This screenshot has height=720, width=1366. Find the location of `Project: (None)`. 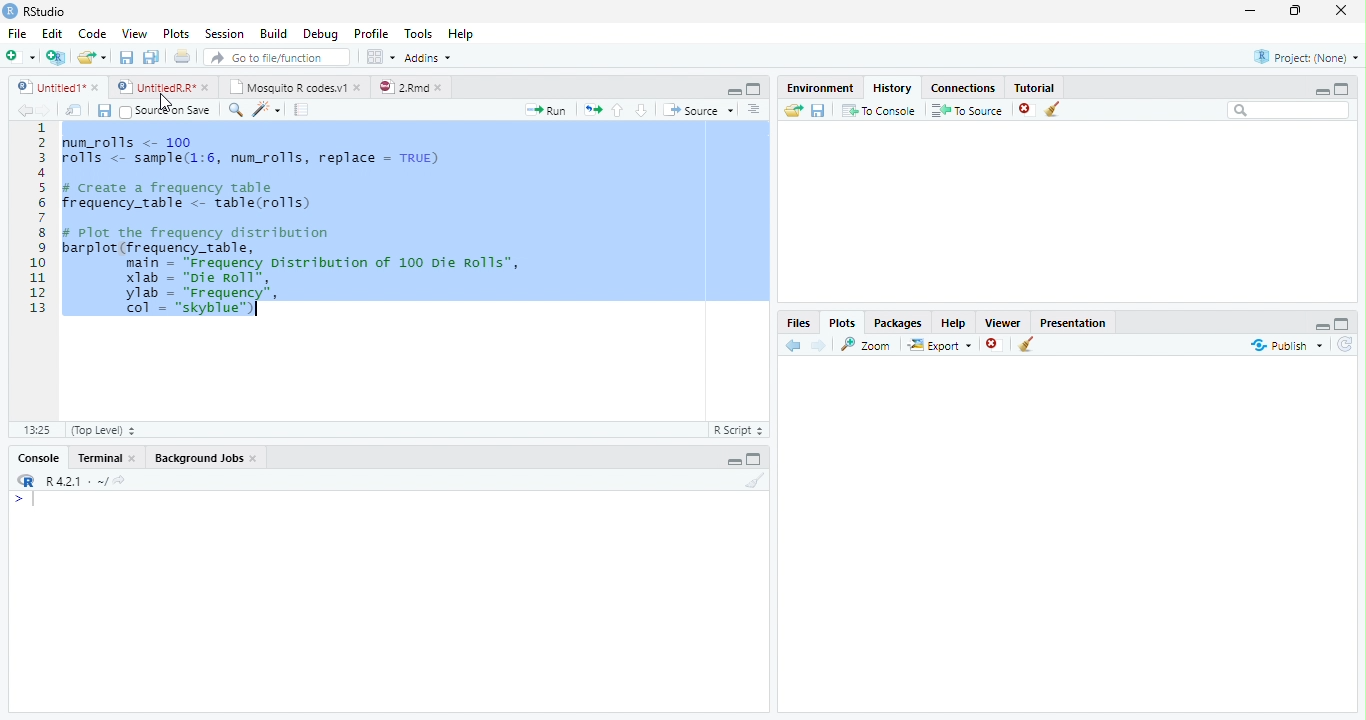

Project: (None) is located at coordinates (1305, 55).